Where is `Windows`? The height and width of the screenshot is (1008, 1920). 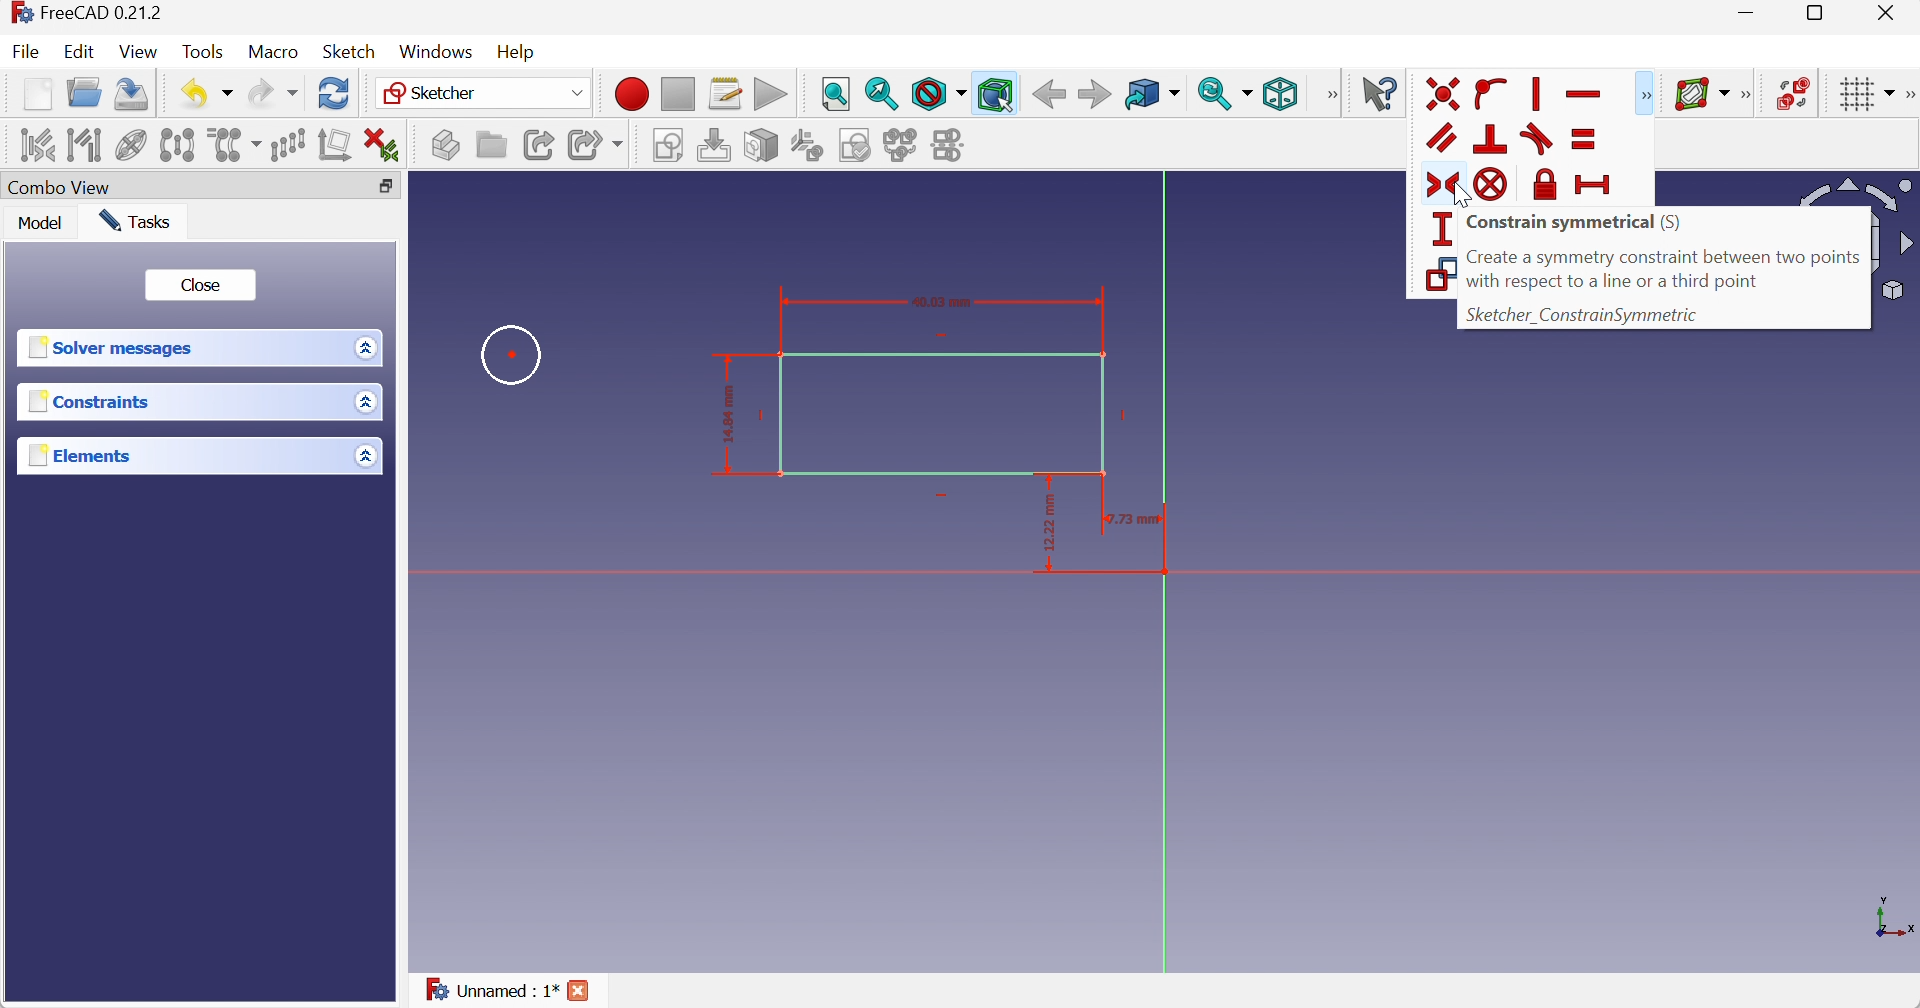 Windows is located at coordinates (437, 52).